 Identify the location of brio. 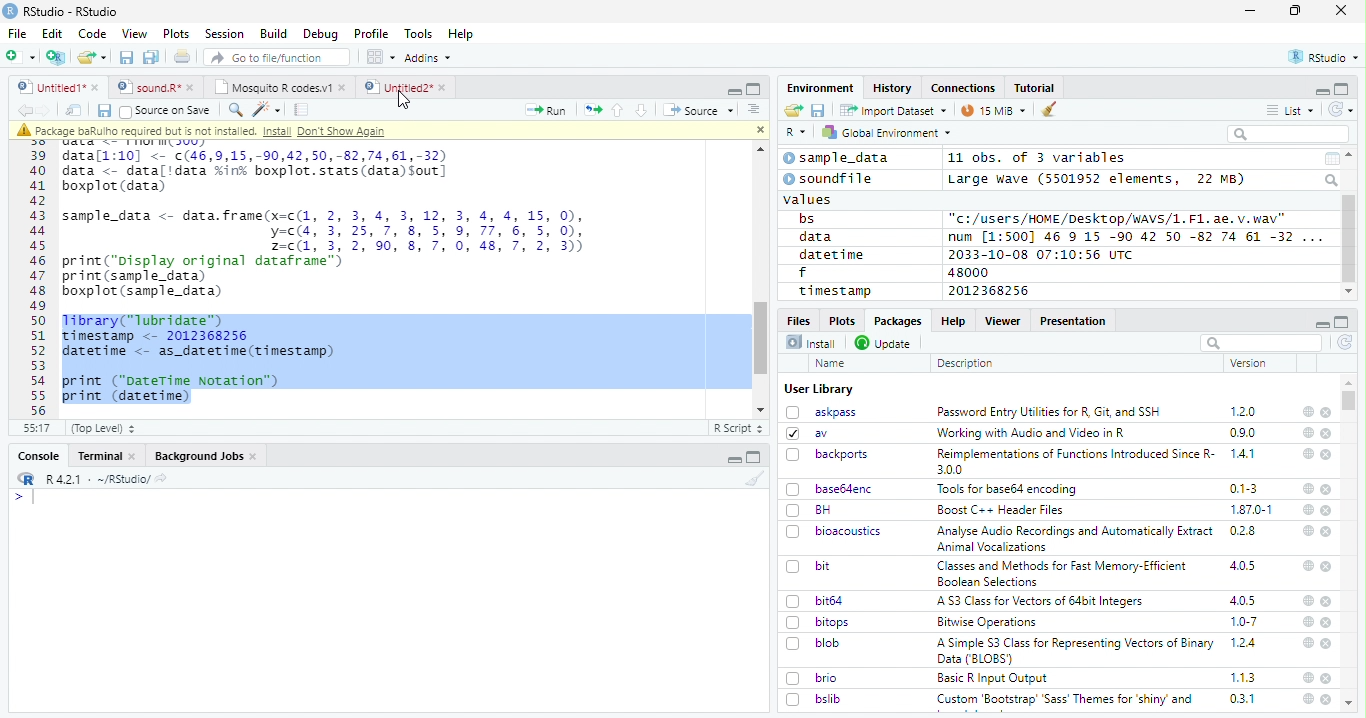
(812, 678).